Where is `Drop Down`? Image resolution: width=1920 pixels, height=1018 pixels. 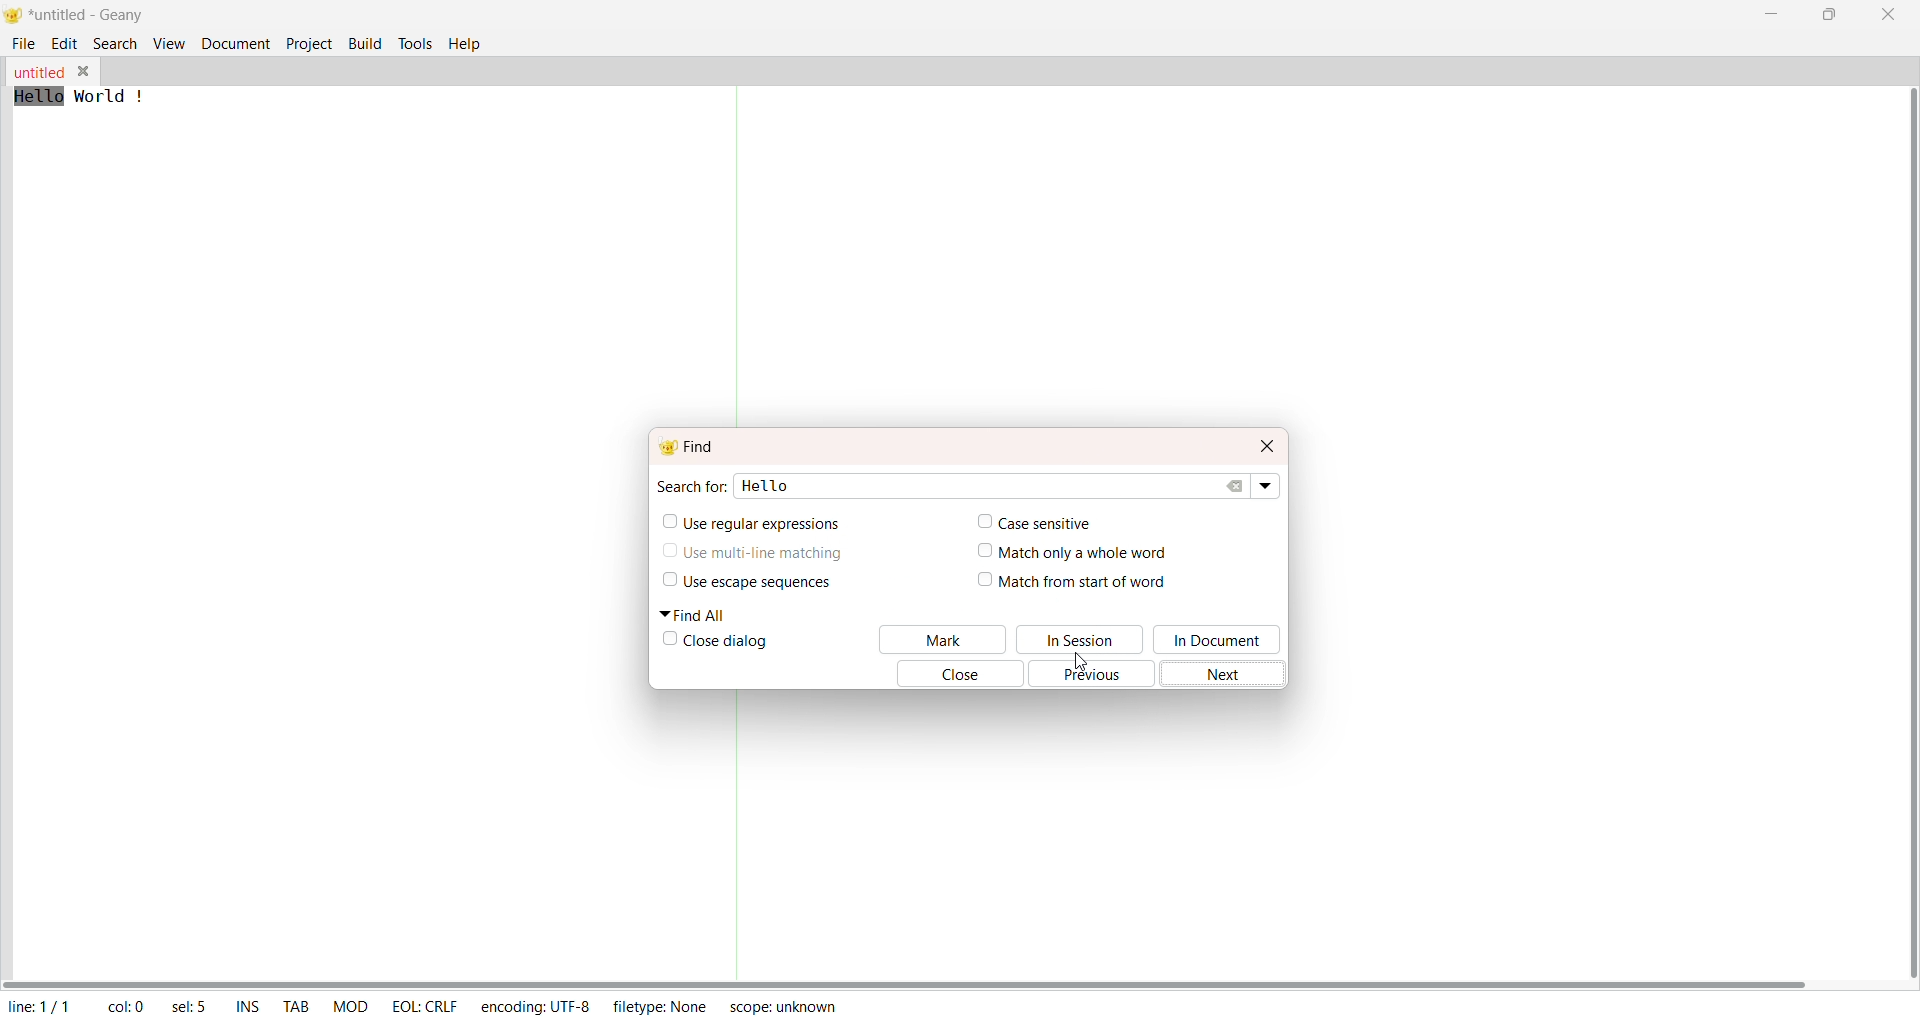 Drop Down is located at coordinates (1269, 486).